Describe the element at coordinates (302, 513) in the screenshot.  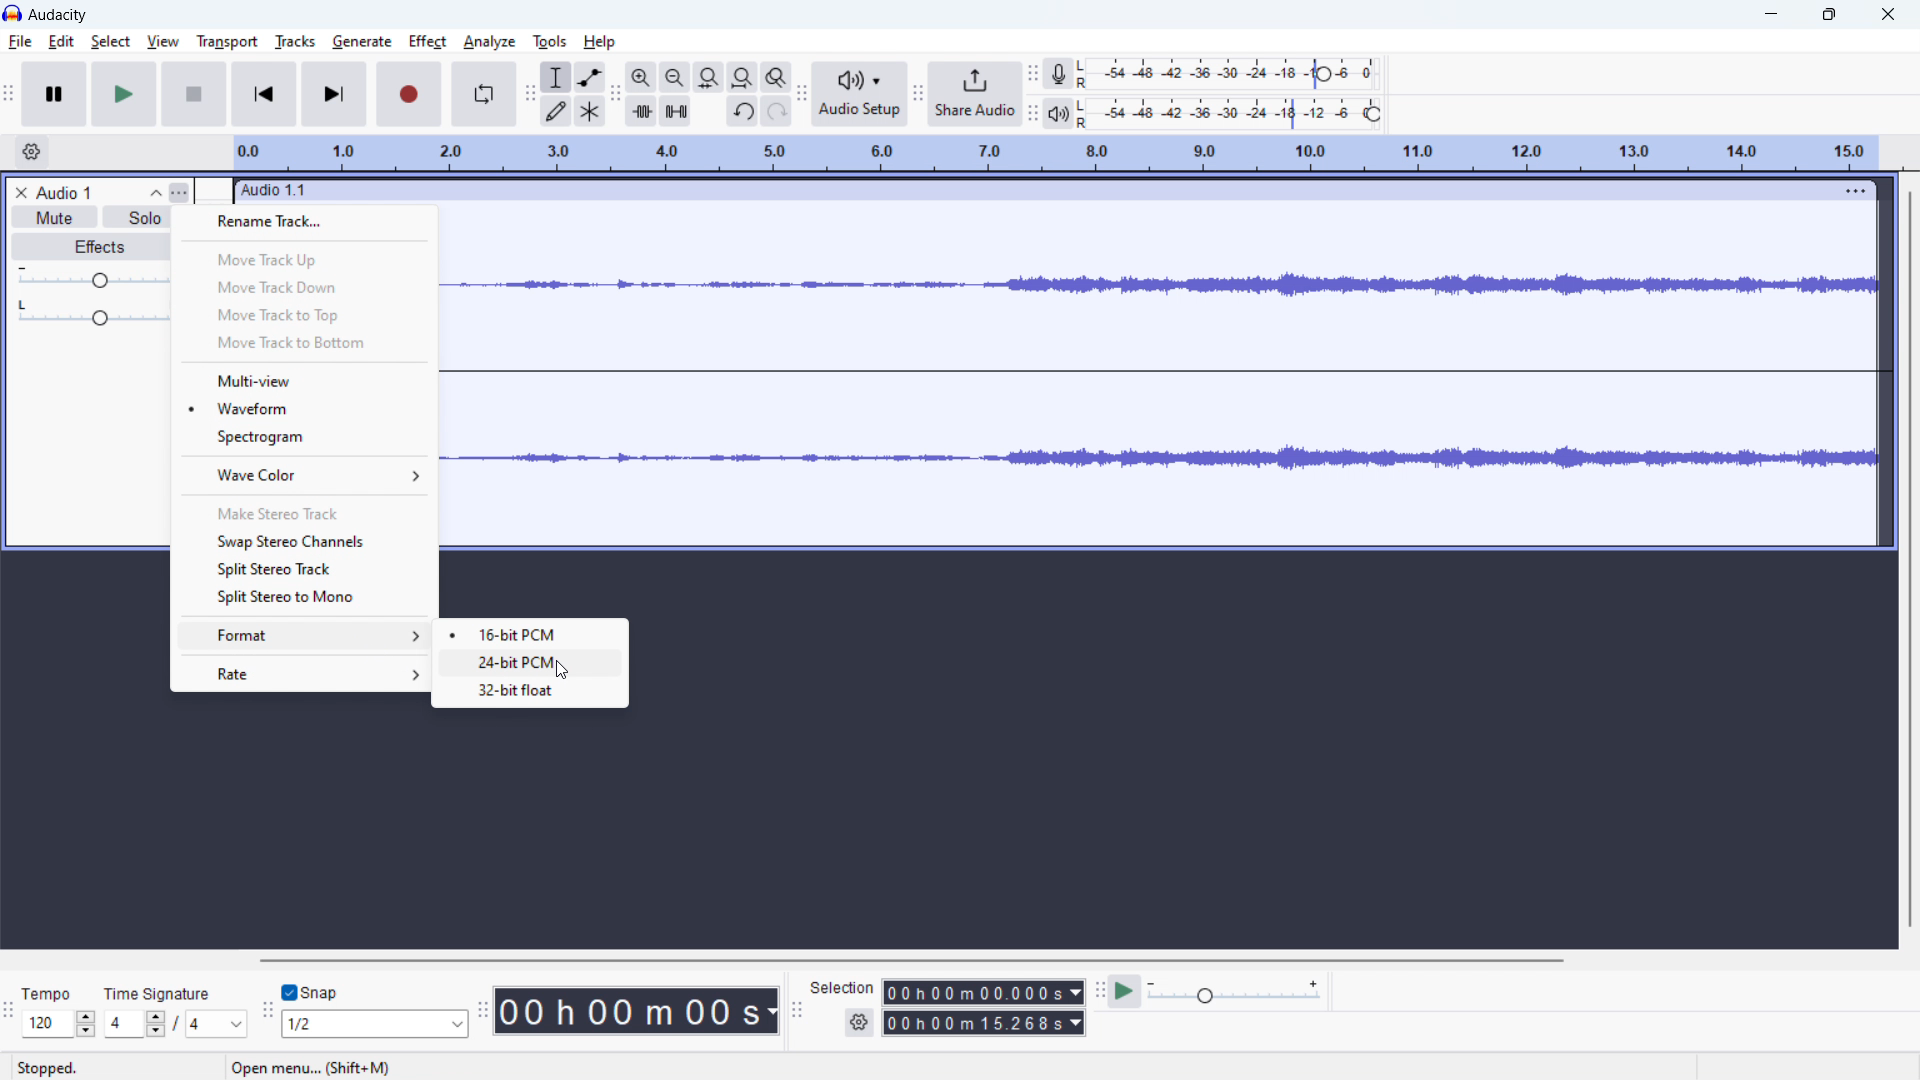
I see `make stereo track` at that location.